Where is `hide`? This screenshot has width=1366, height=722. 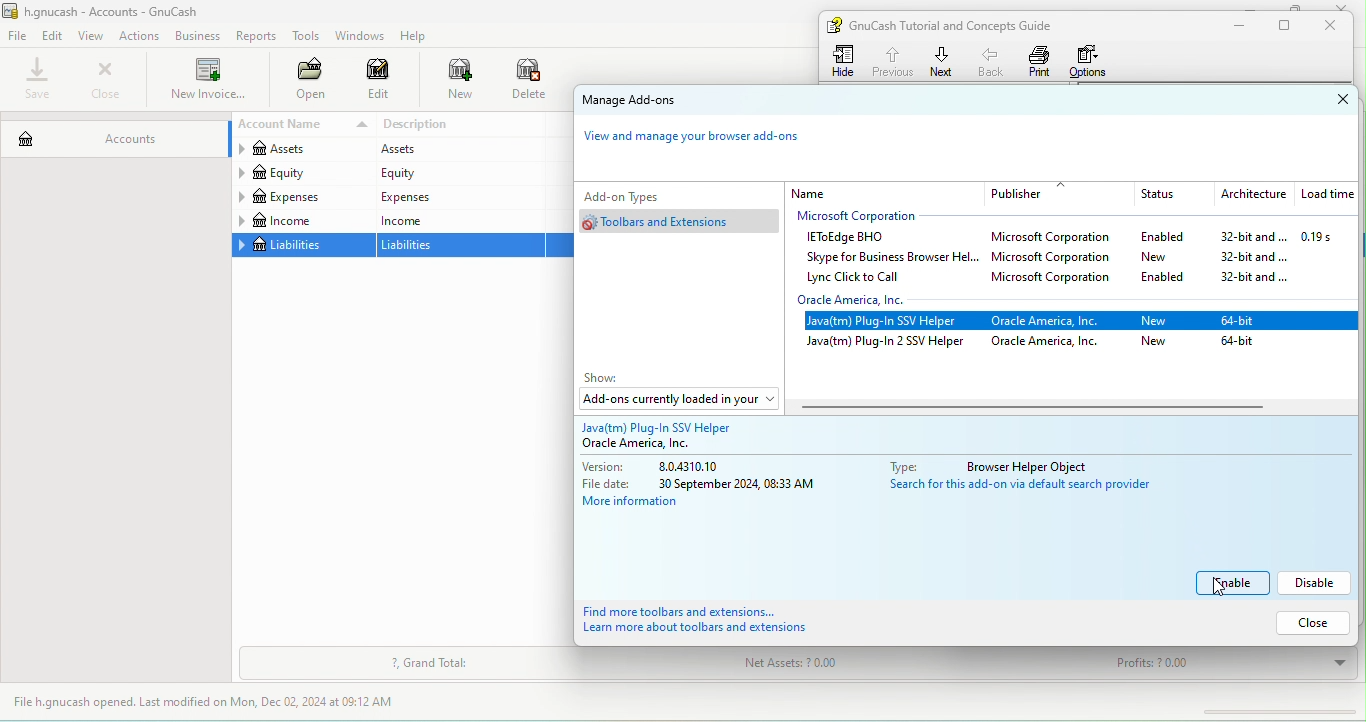 hide is located at coordinates (846, 61).